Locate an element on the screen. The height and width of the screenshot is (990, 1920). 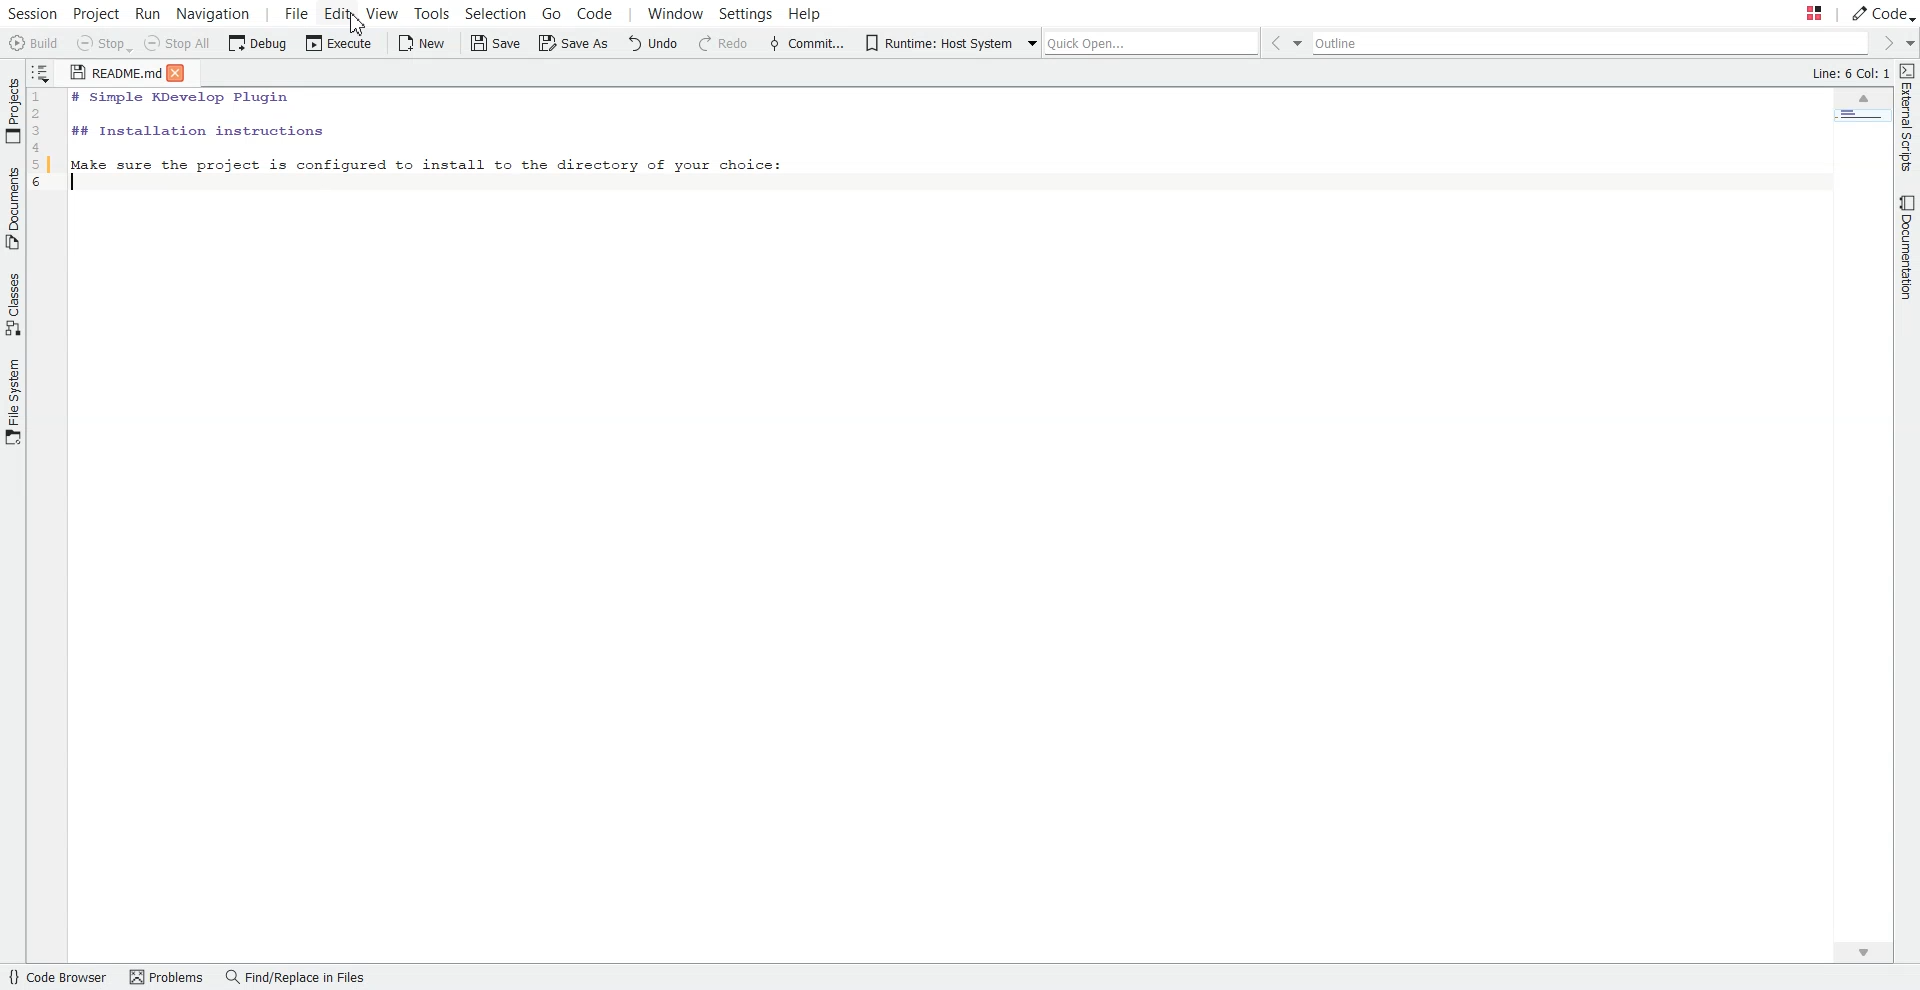
Runtime: Host System is located at coordinates (937, 43).